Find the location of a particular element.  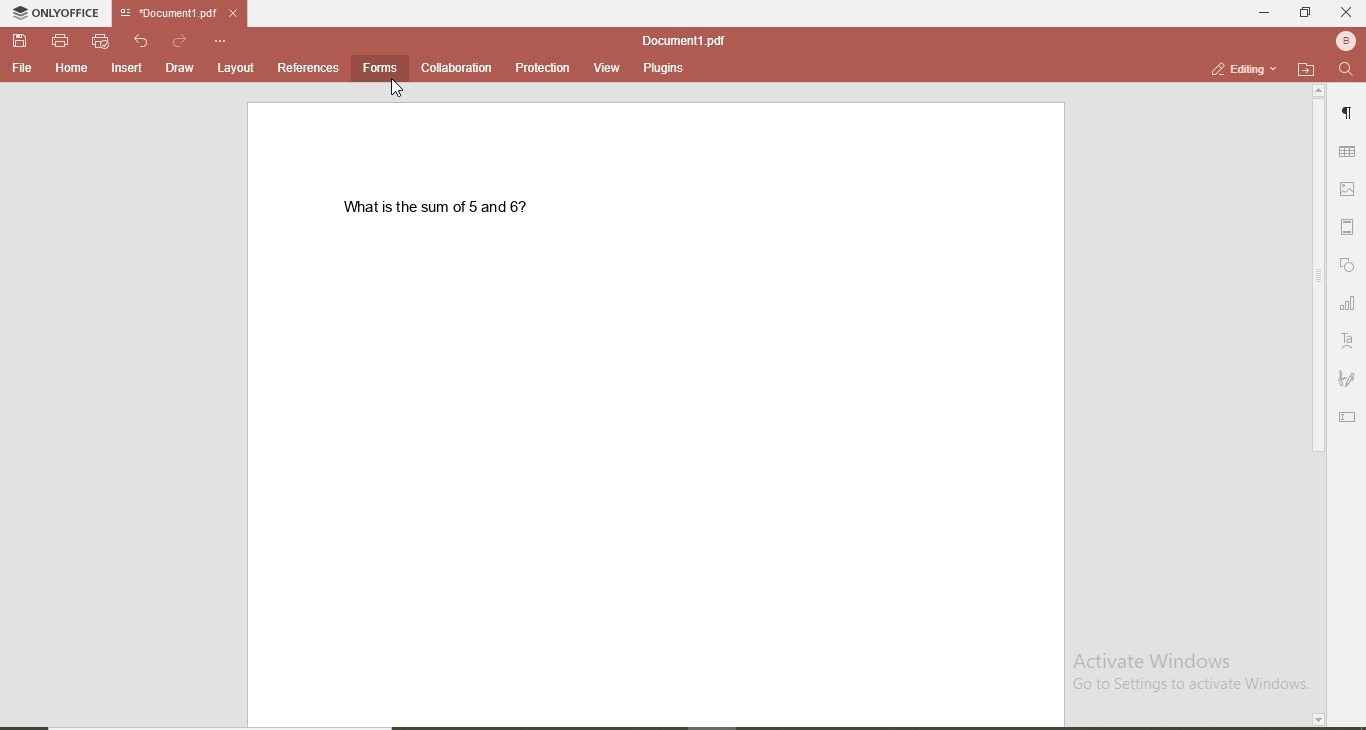

table is located at coordinates (1349, 152).